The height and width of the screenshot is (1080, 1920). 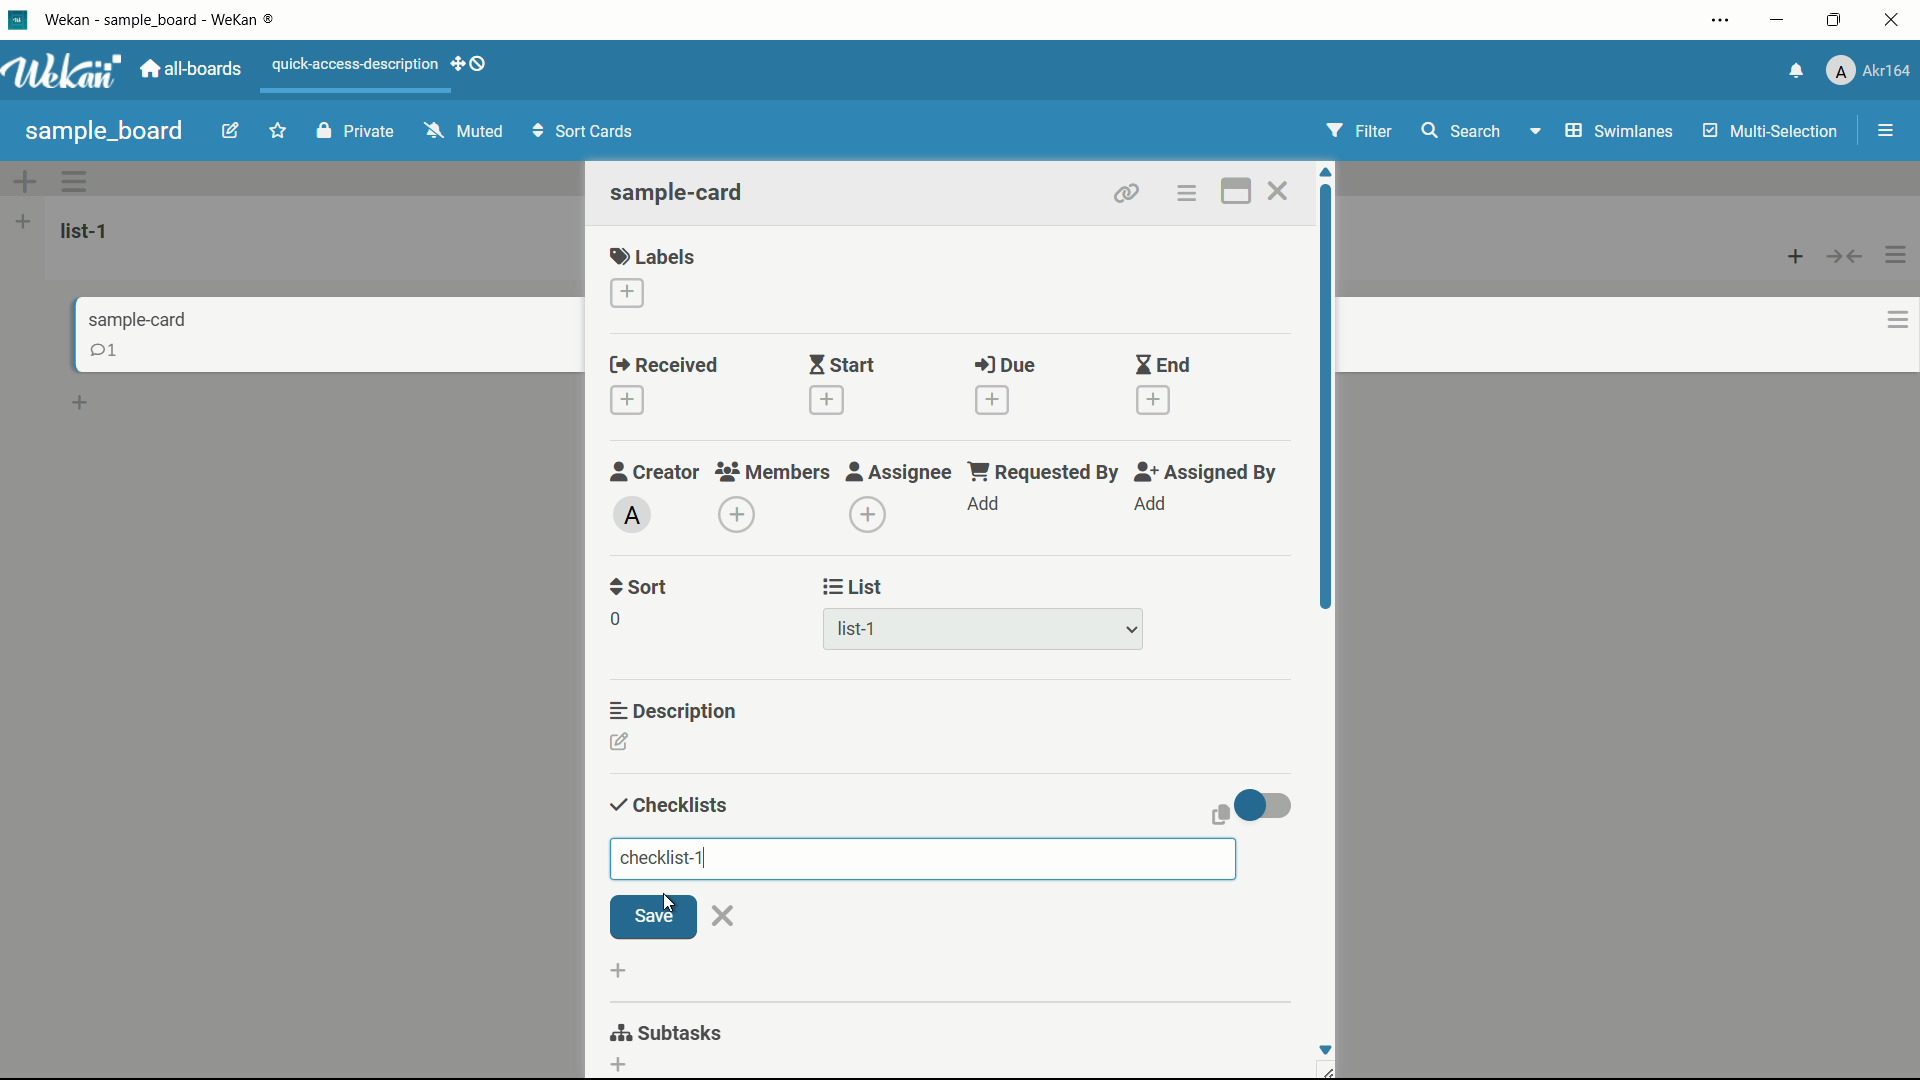 What do you see at coordinates (1163, 365) in the screenshot?
I see `end` at bounding box center [1163, 365].